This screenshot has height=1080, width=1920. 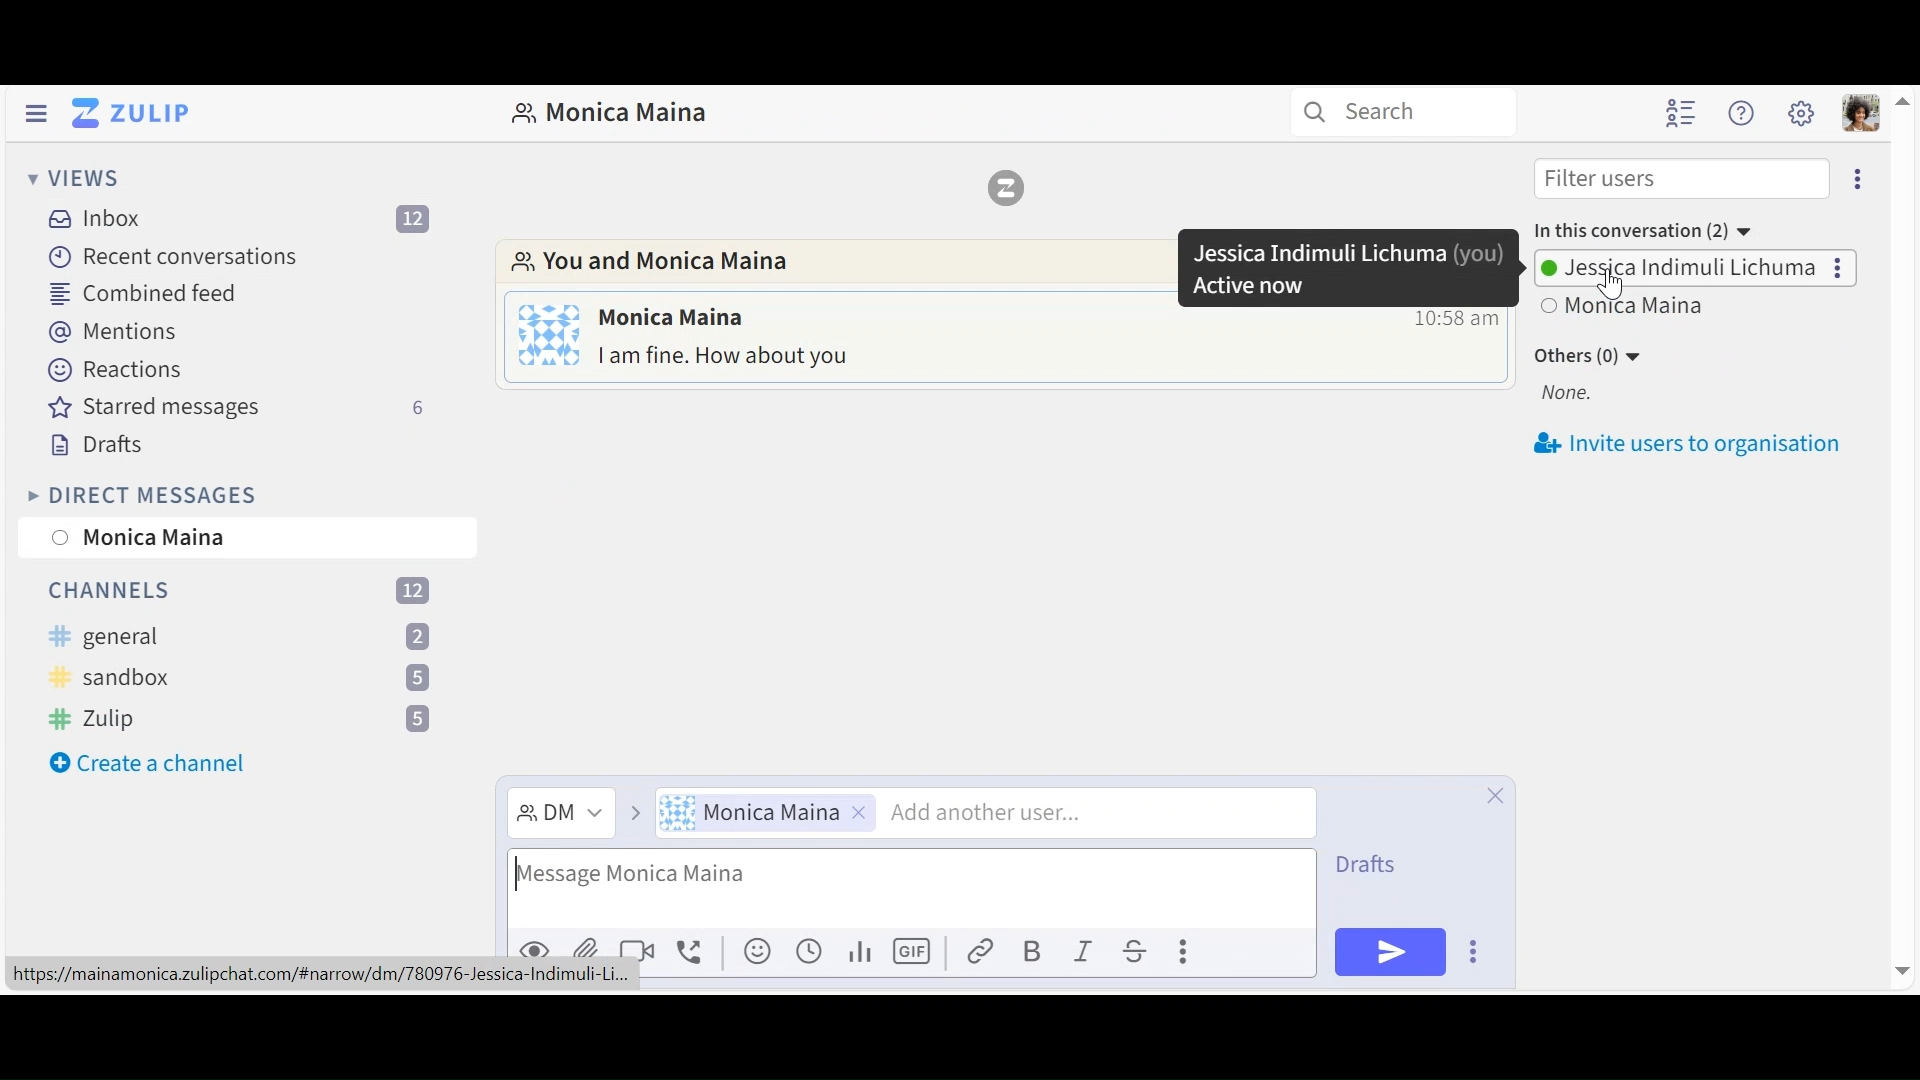 I want to click on User, so click(x=251, y=537).